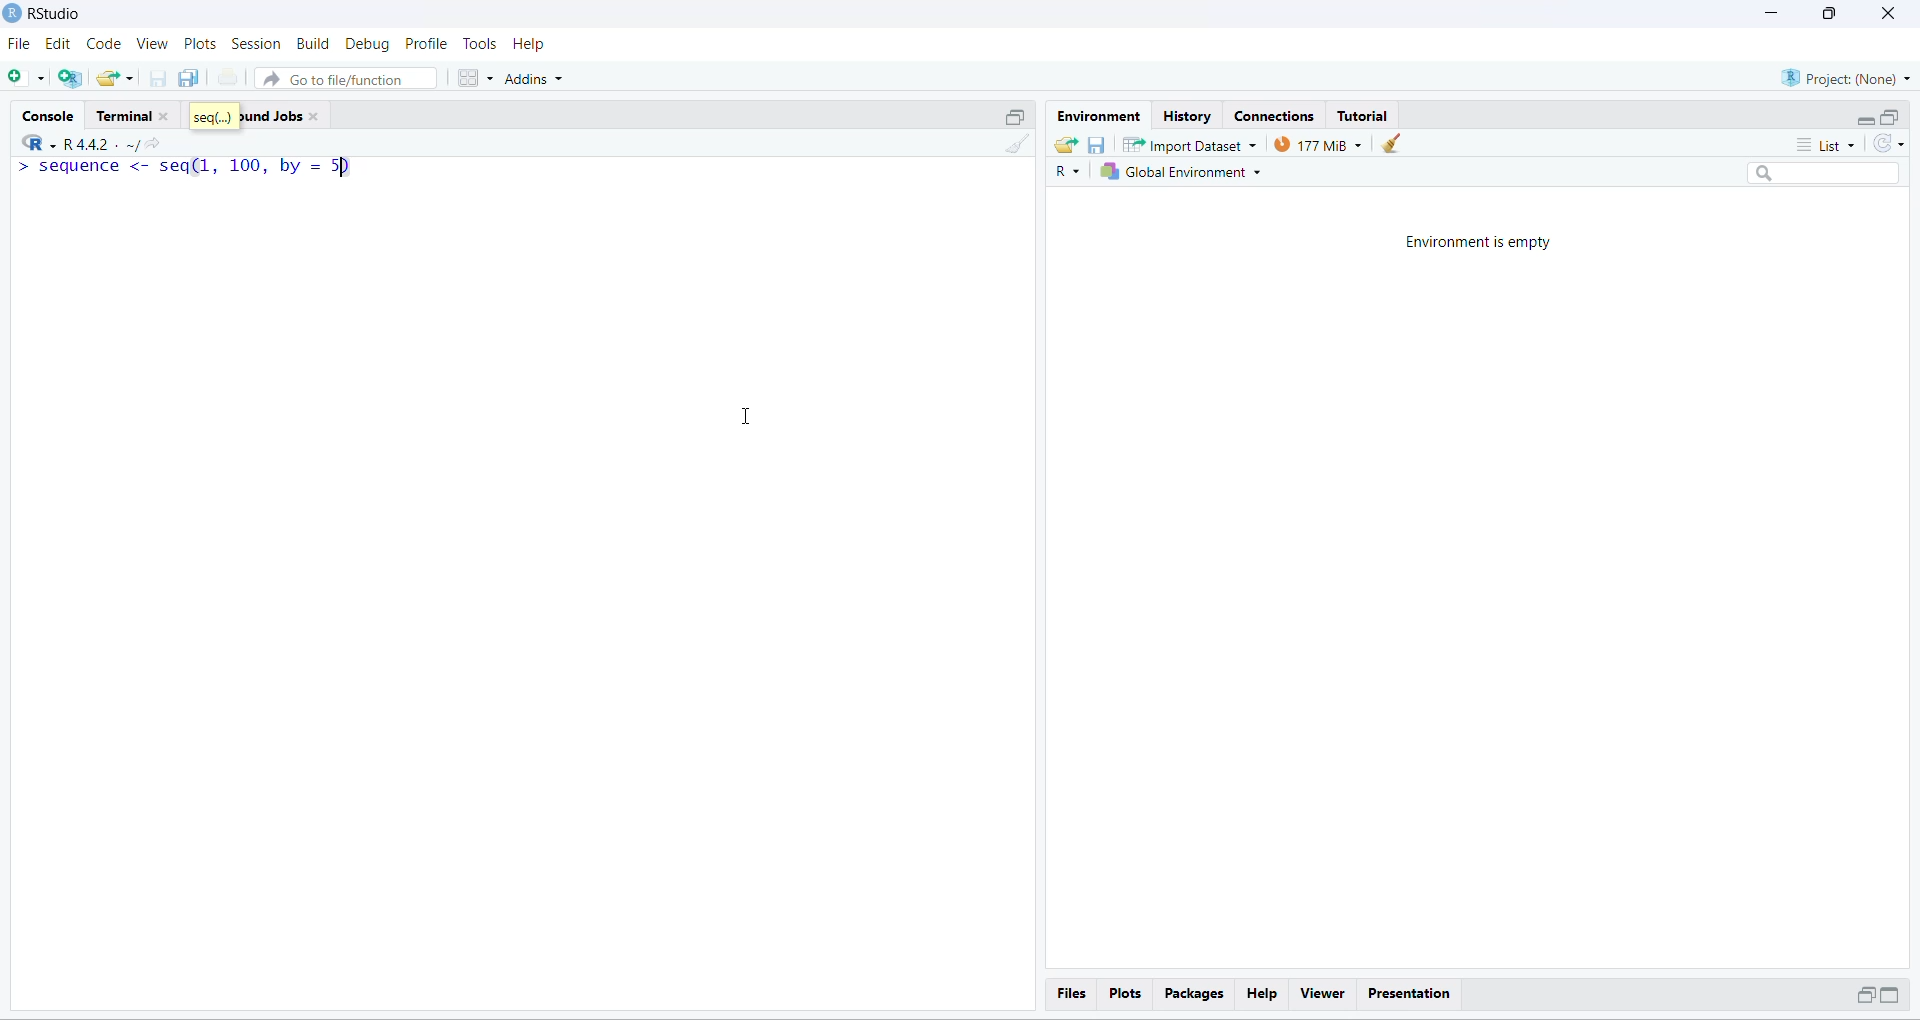  I want to click on copy, so click(190, 77).